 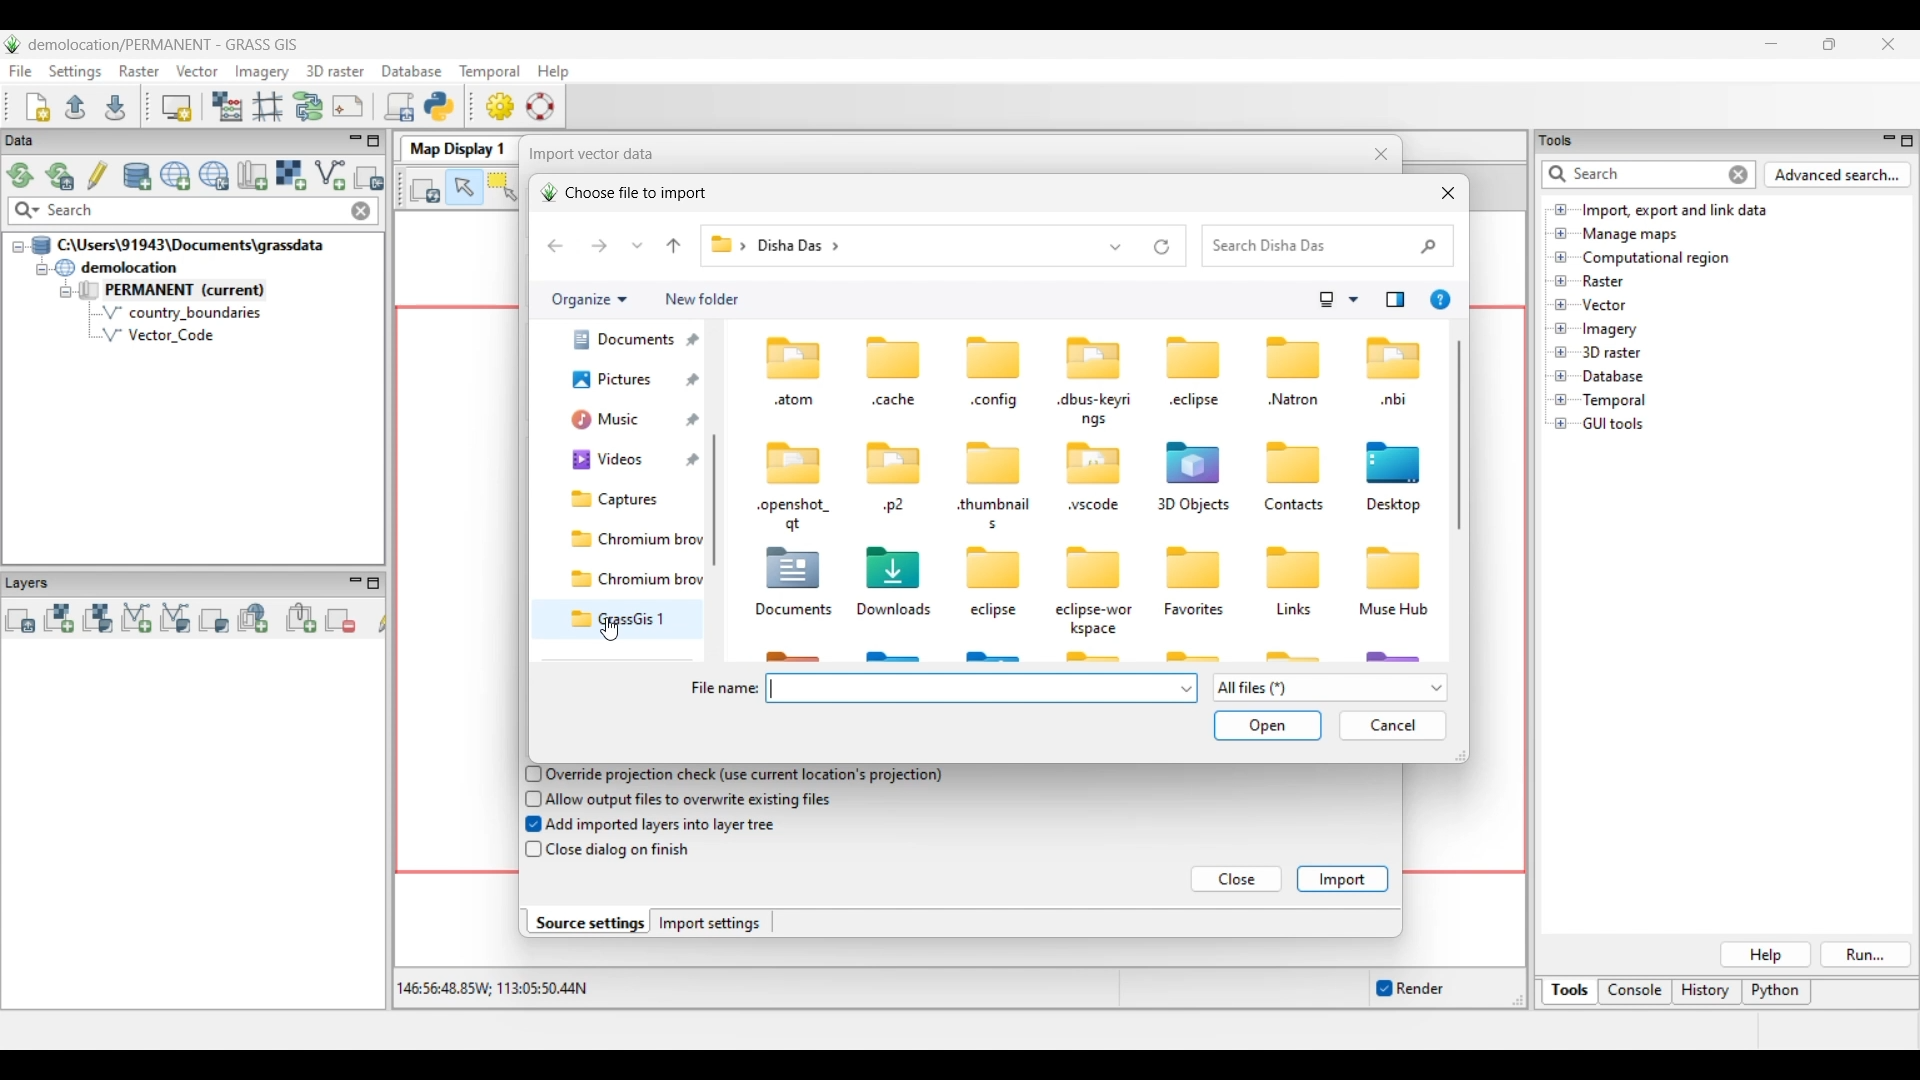 What do you see at coordinates (1394, 461) in the screenshot?
I see `icon` at bounding box center [1394, 461].